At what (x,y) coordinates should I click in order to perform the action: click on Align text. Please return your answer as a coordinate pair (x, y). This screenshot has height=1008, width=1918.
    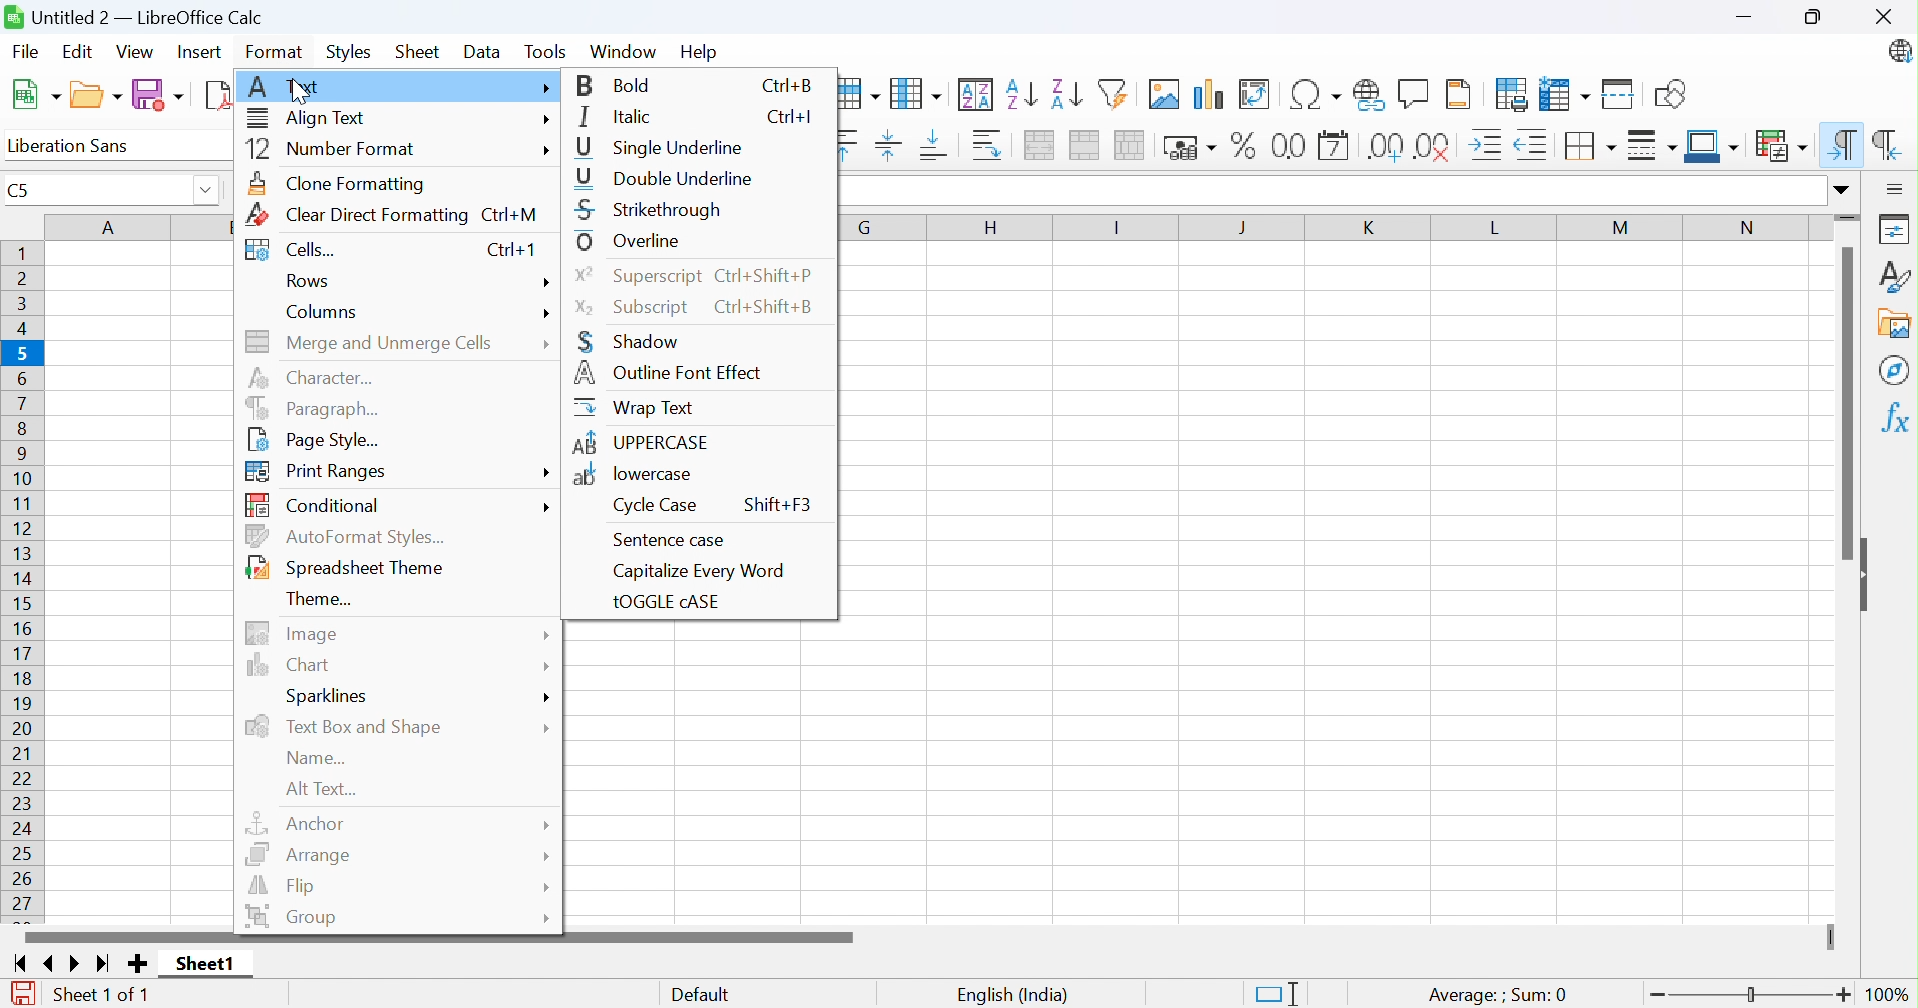
    Looking at the image, I should click on (308, 117).